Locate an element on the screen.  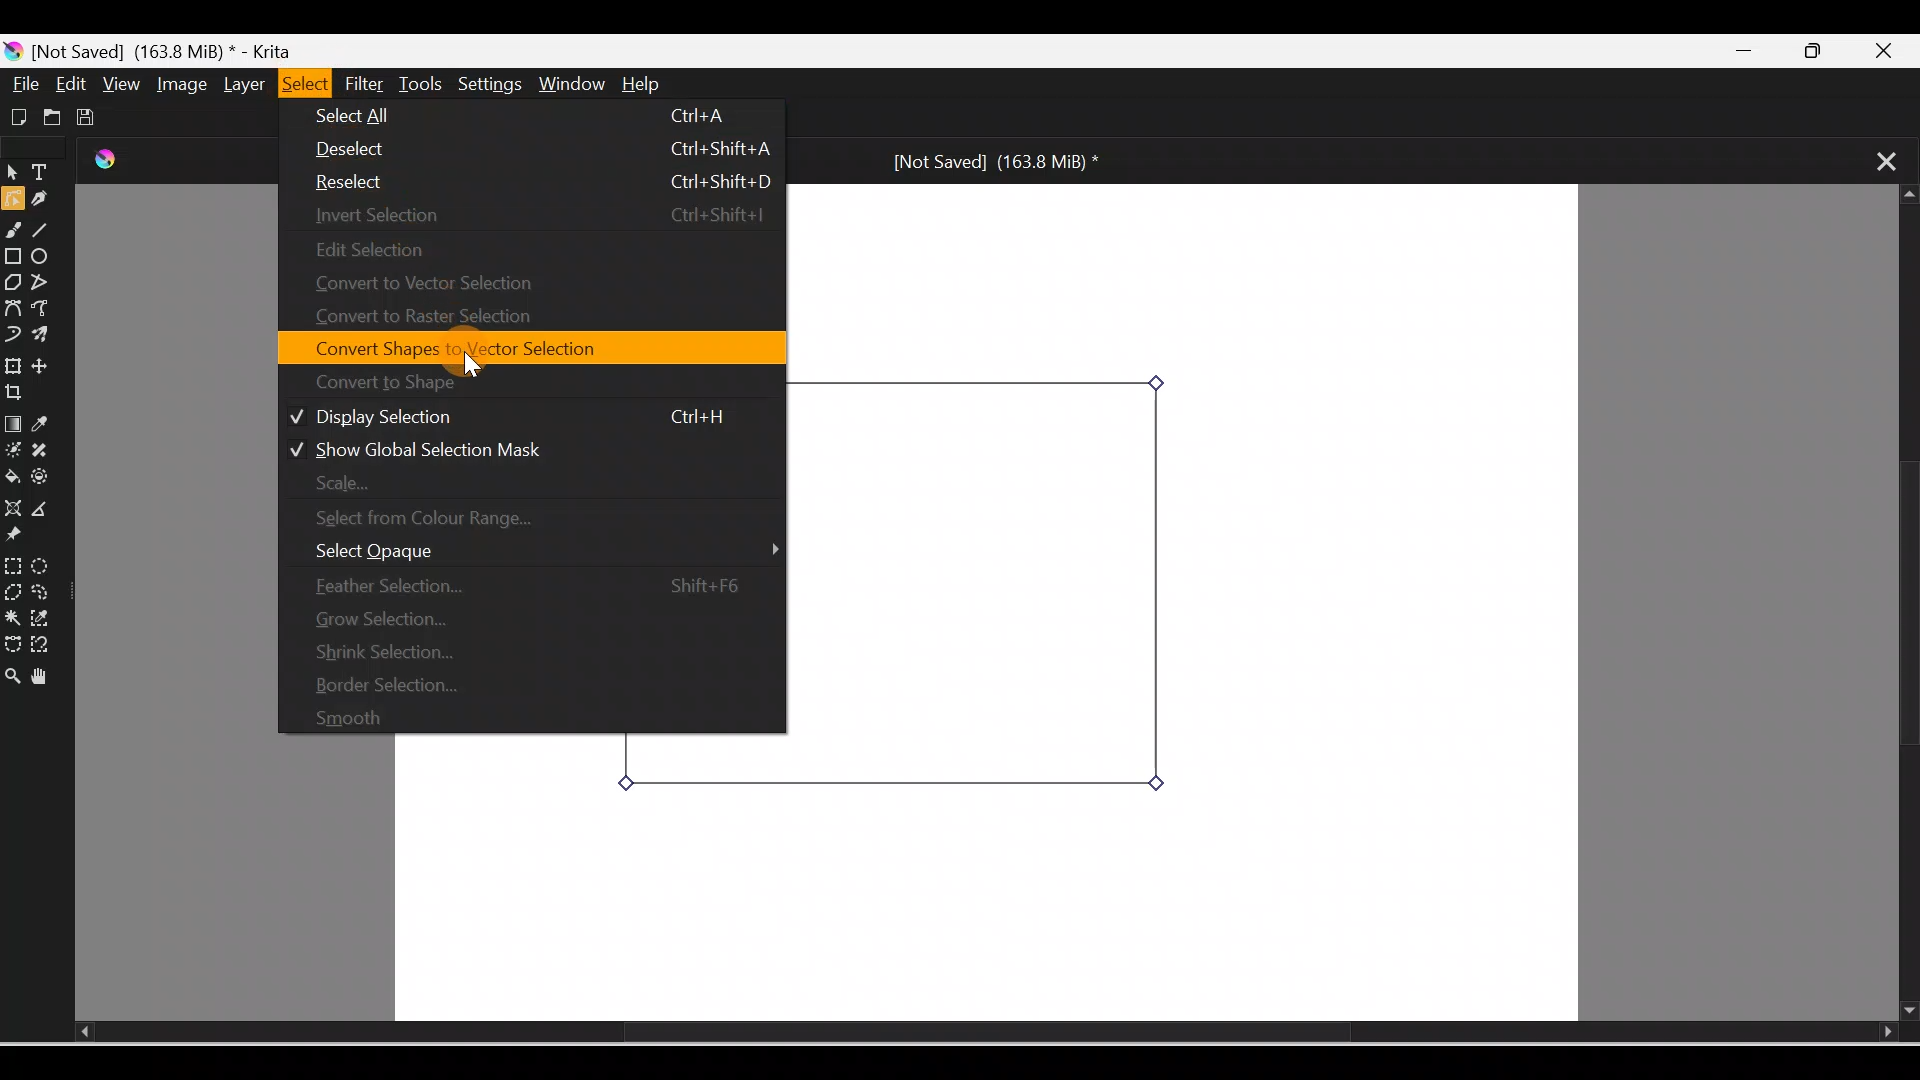
Text tool is located at coordinates (44, 174).